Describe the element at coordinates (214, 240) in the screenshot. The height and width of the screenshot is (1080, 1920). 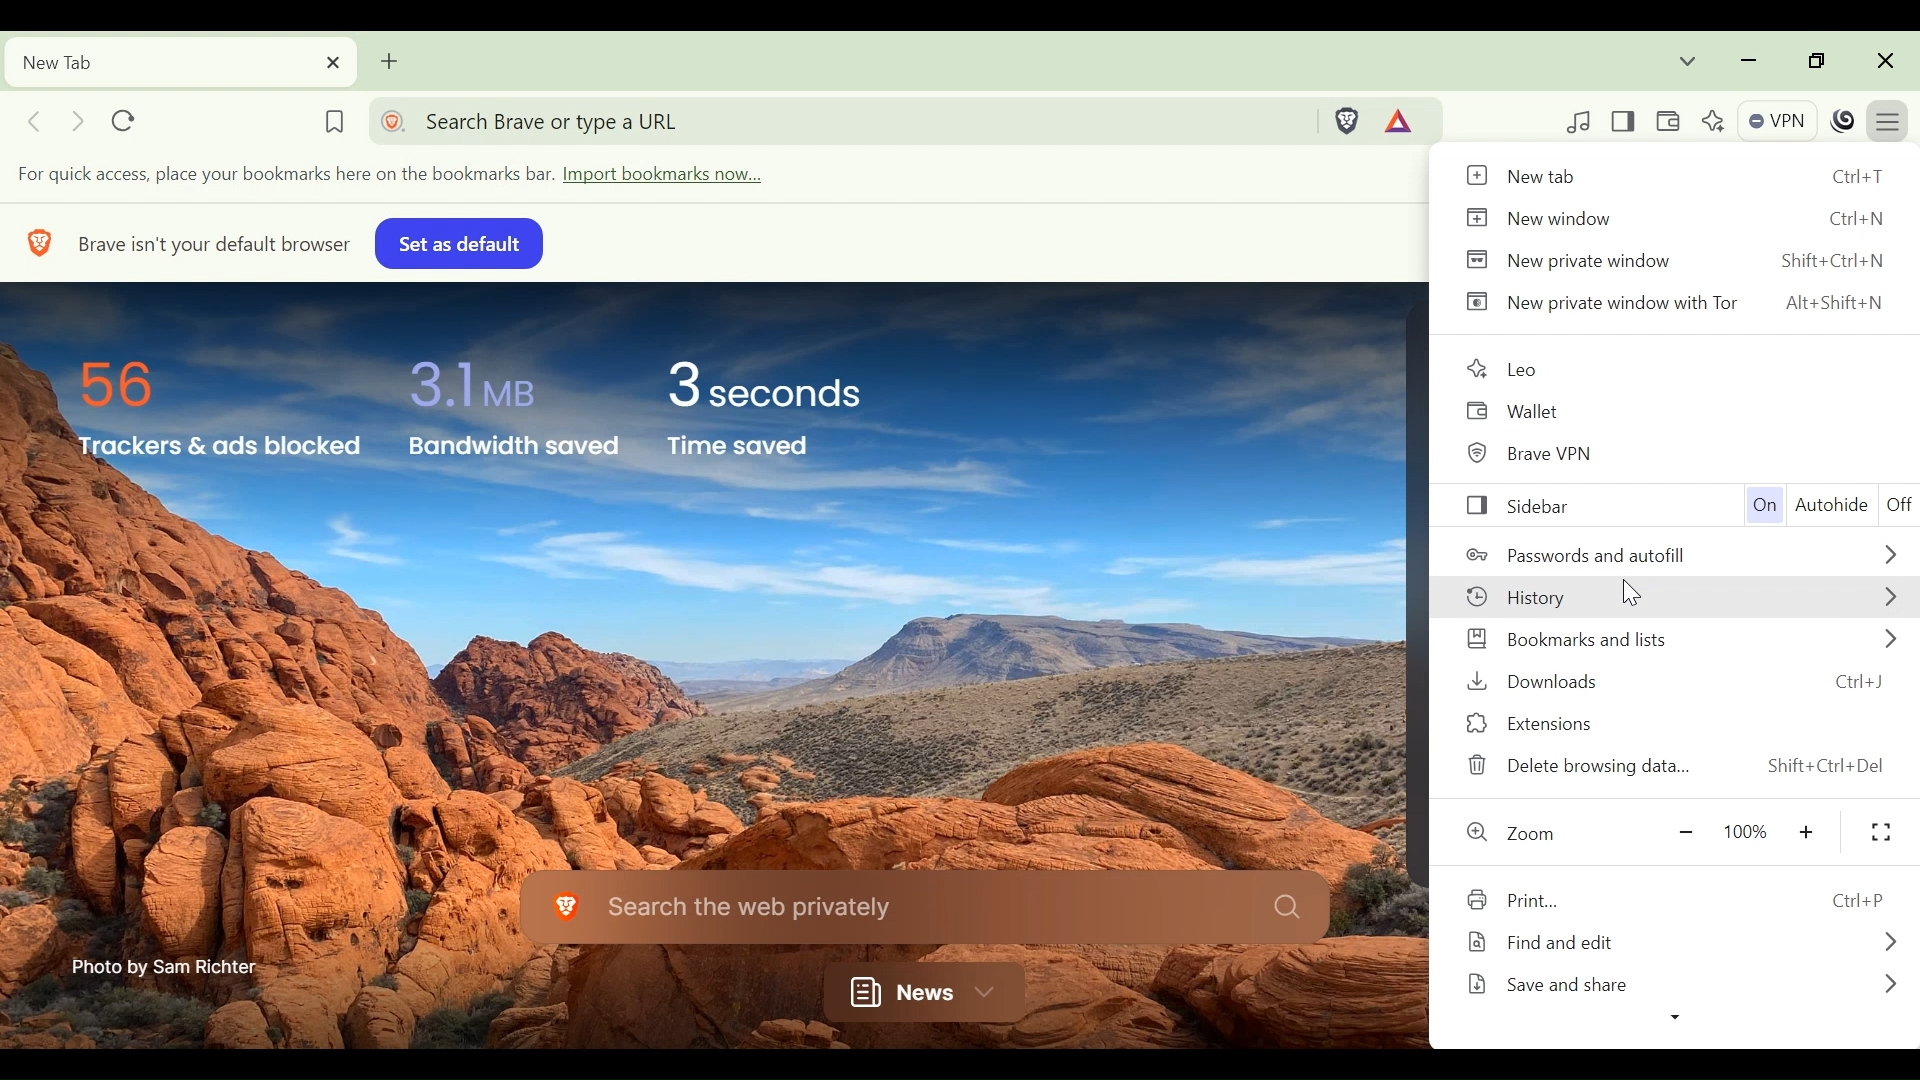
I see `Brave isn't your default browser` at that location.